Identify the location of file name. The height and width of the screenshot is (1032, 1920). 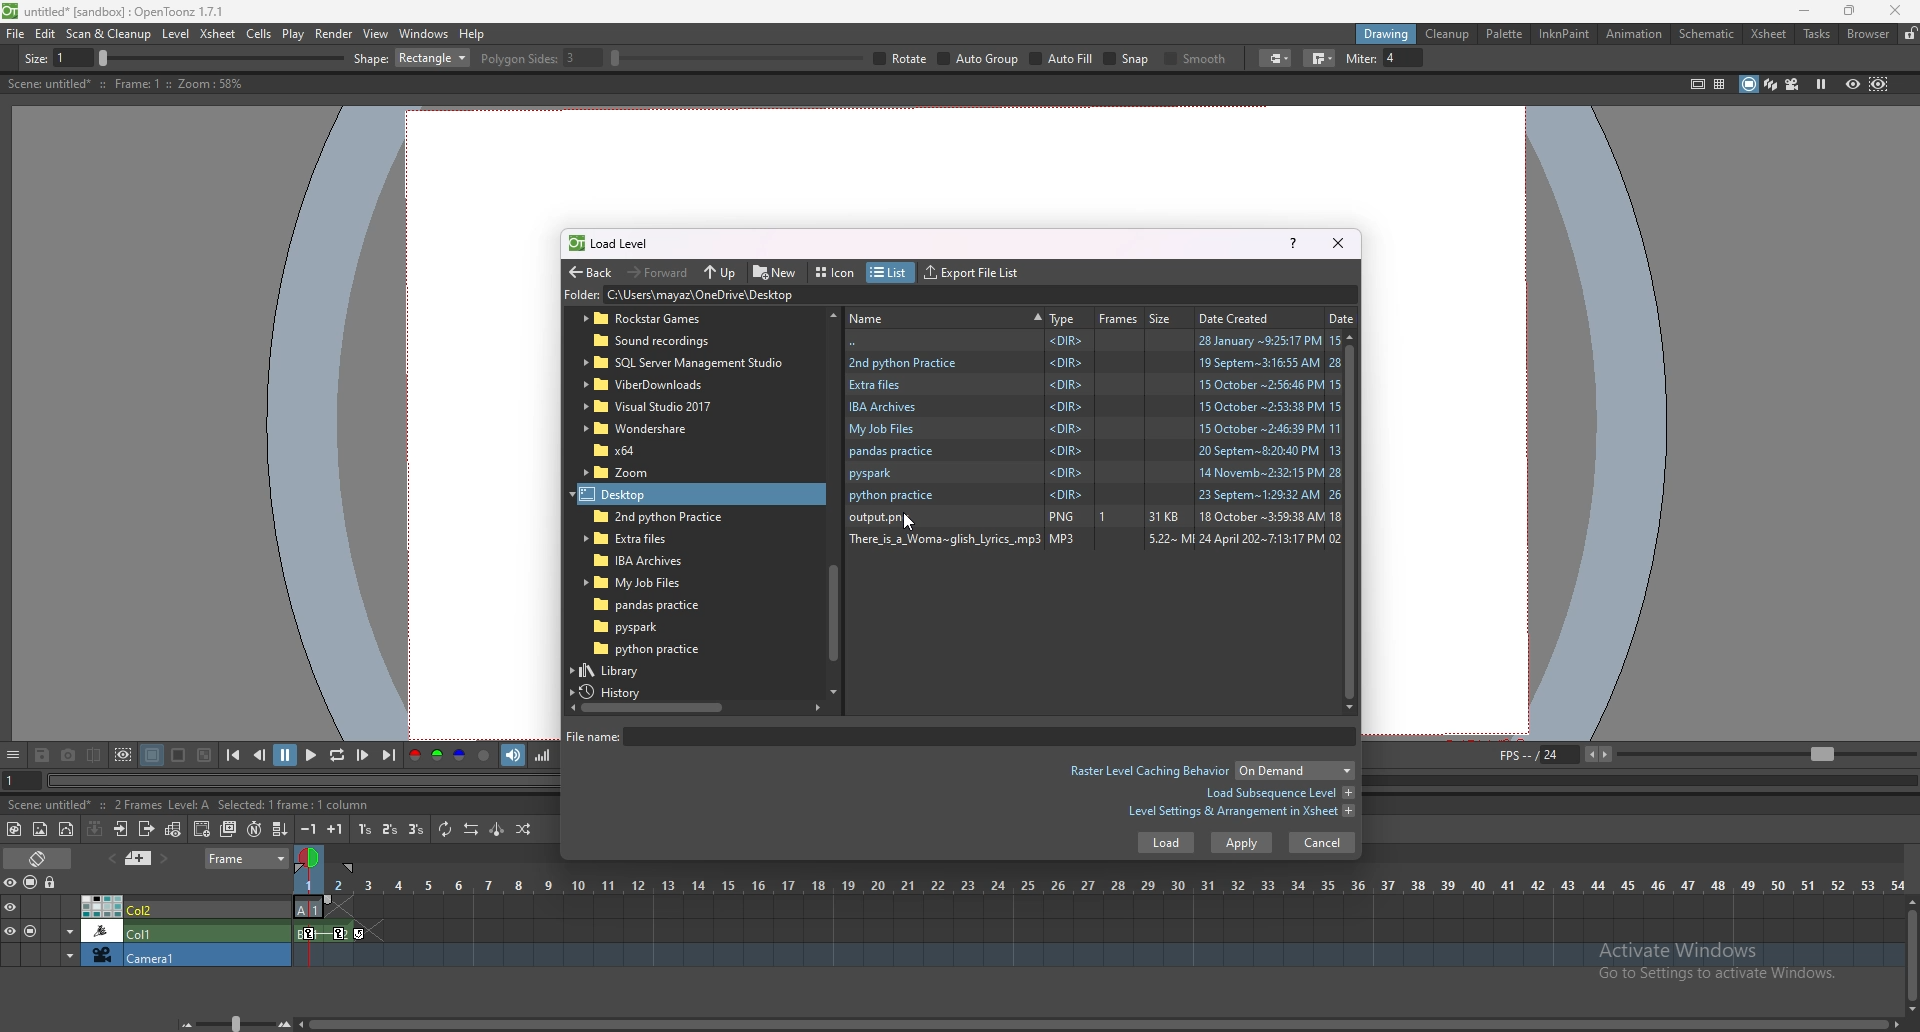
(957, 736).